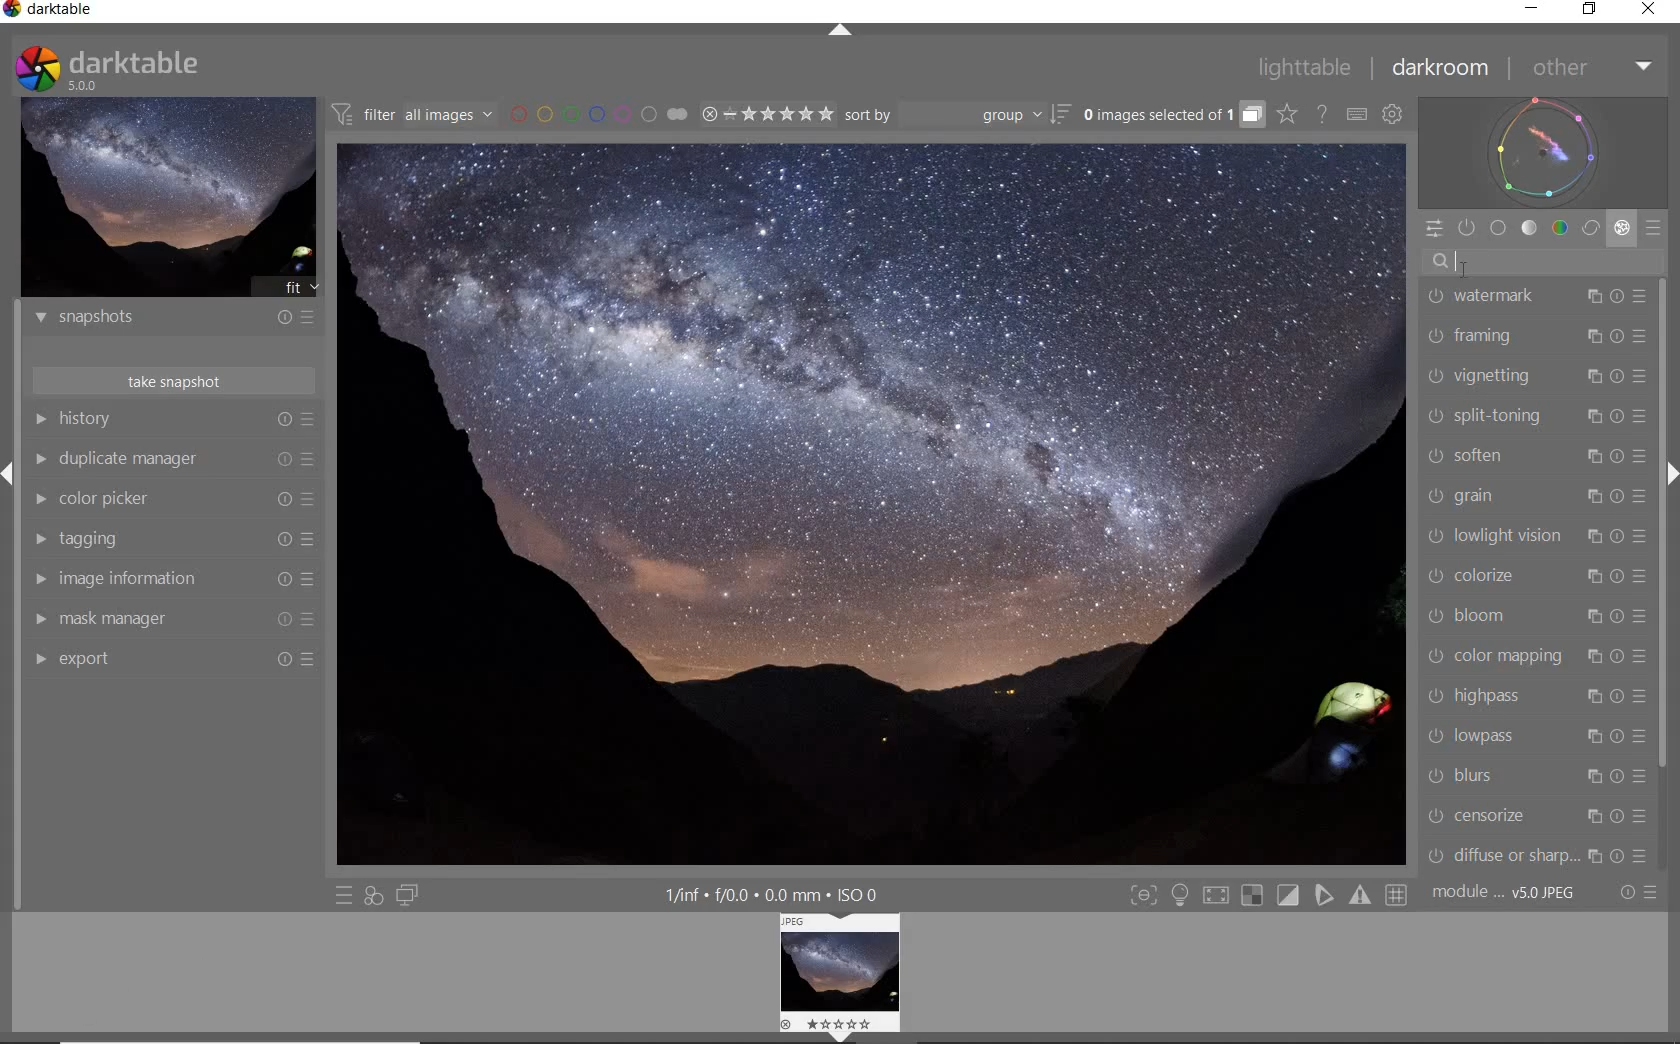 The height and width of the screenshot is (1044, 1680). What do you see at coordinates (1494, 535) in the screenshot?
I see `LOWLIGHT VISON` at bounding box center [1494, 535].